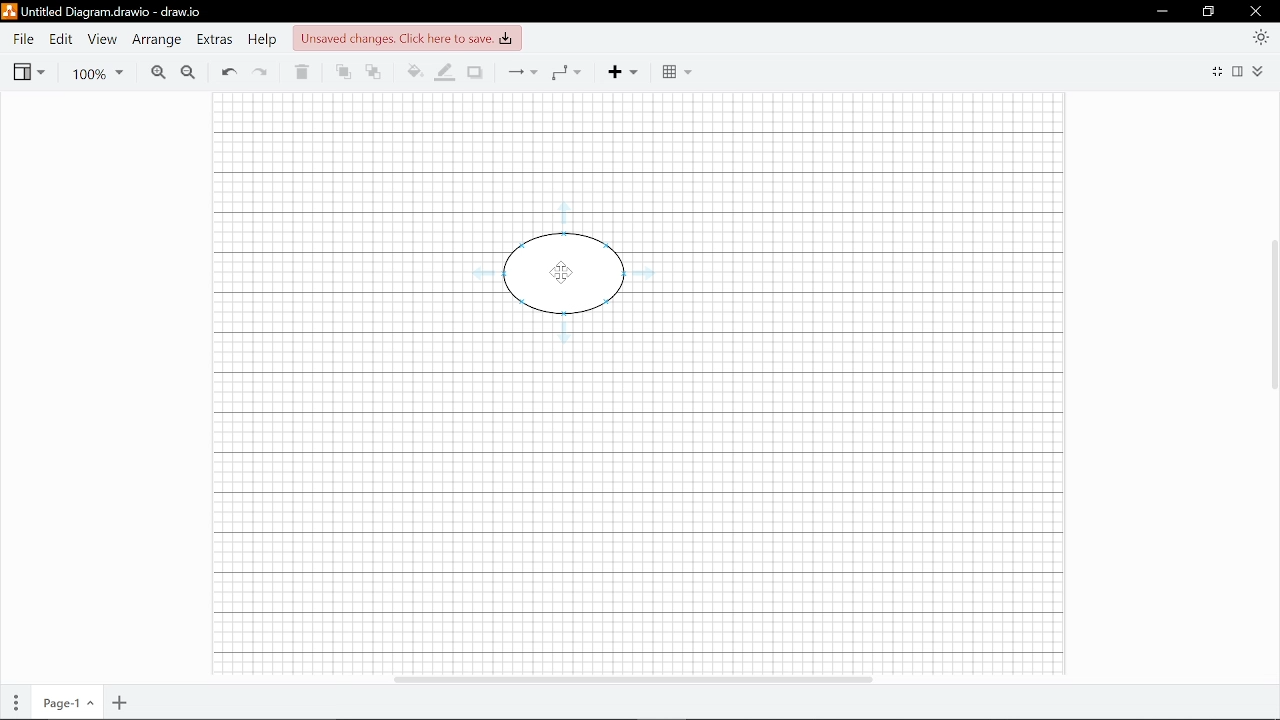 The height and width of the screenshot is (720, 1280). What do you see at coordinates (406, 39) in the screenshot?
I see `Unsaved images, click here to save` at bounding box center [406, 39].